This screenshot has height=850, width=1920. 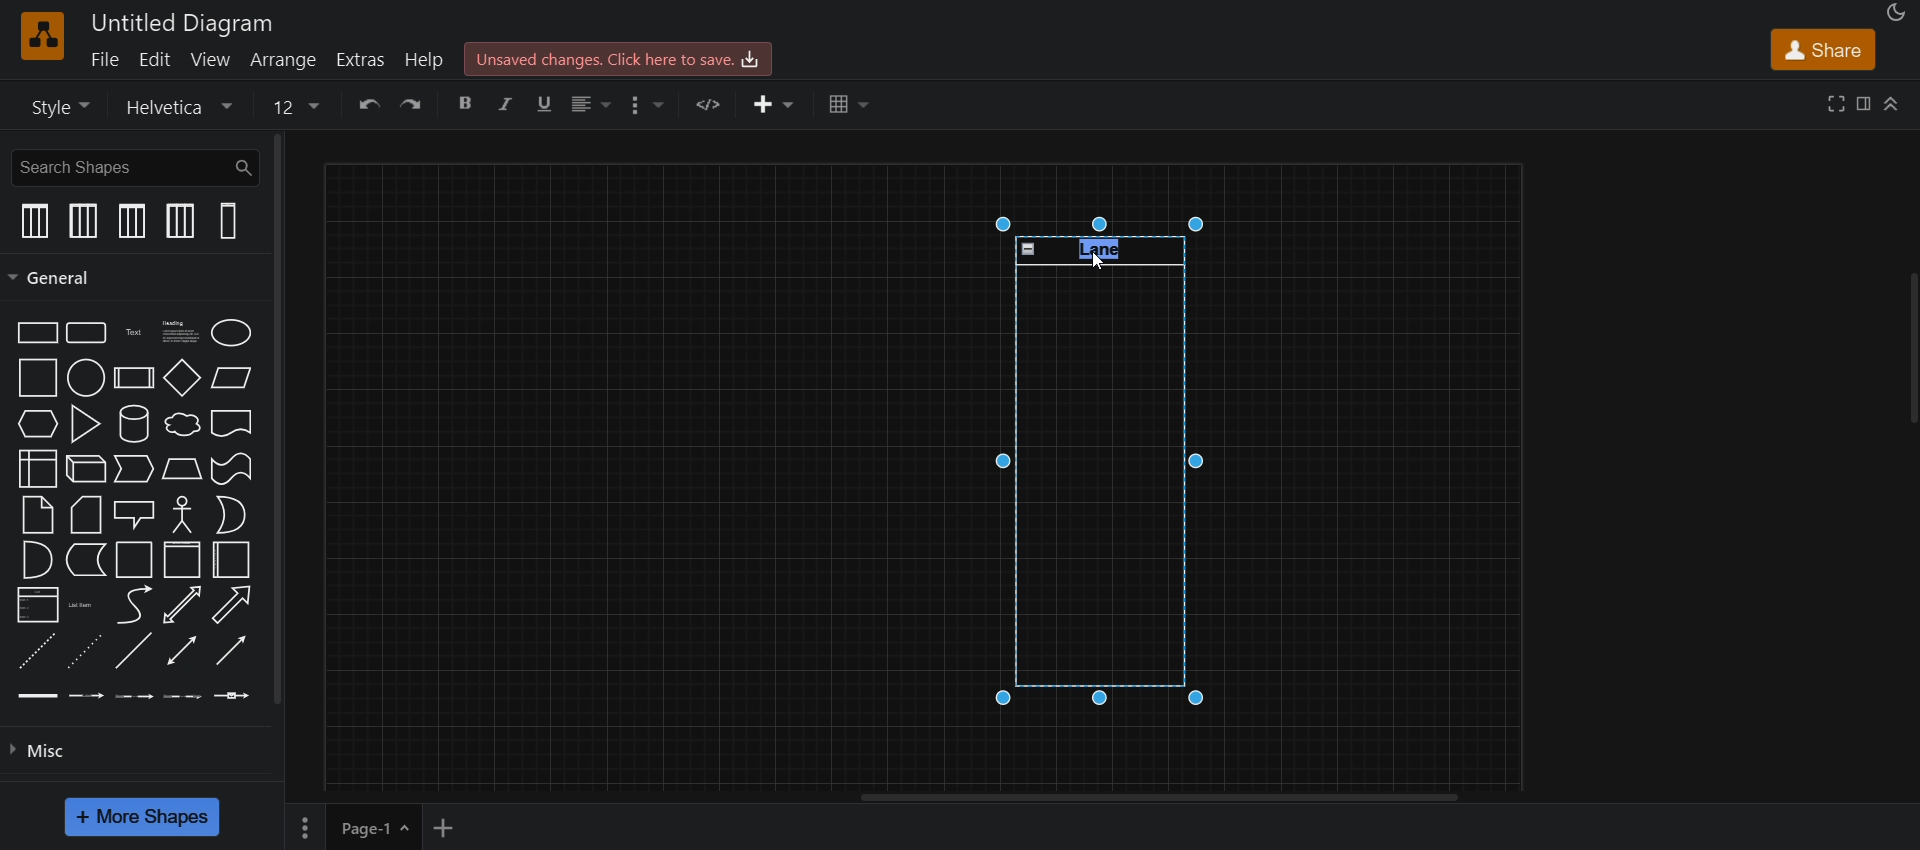 I want to click on format, so click(x=649, y=106).